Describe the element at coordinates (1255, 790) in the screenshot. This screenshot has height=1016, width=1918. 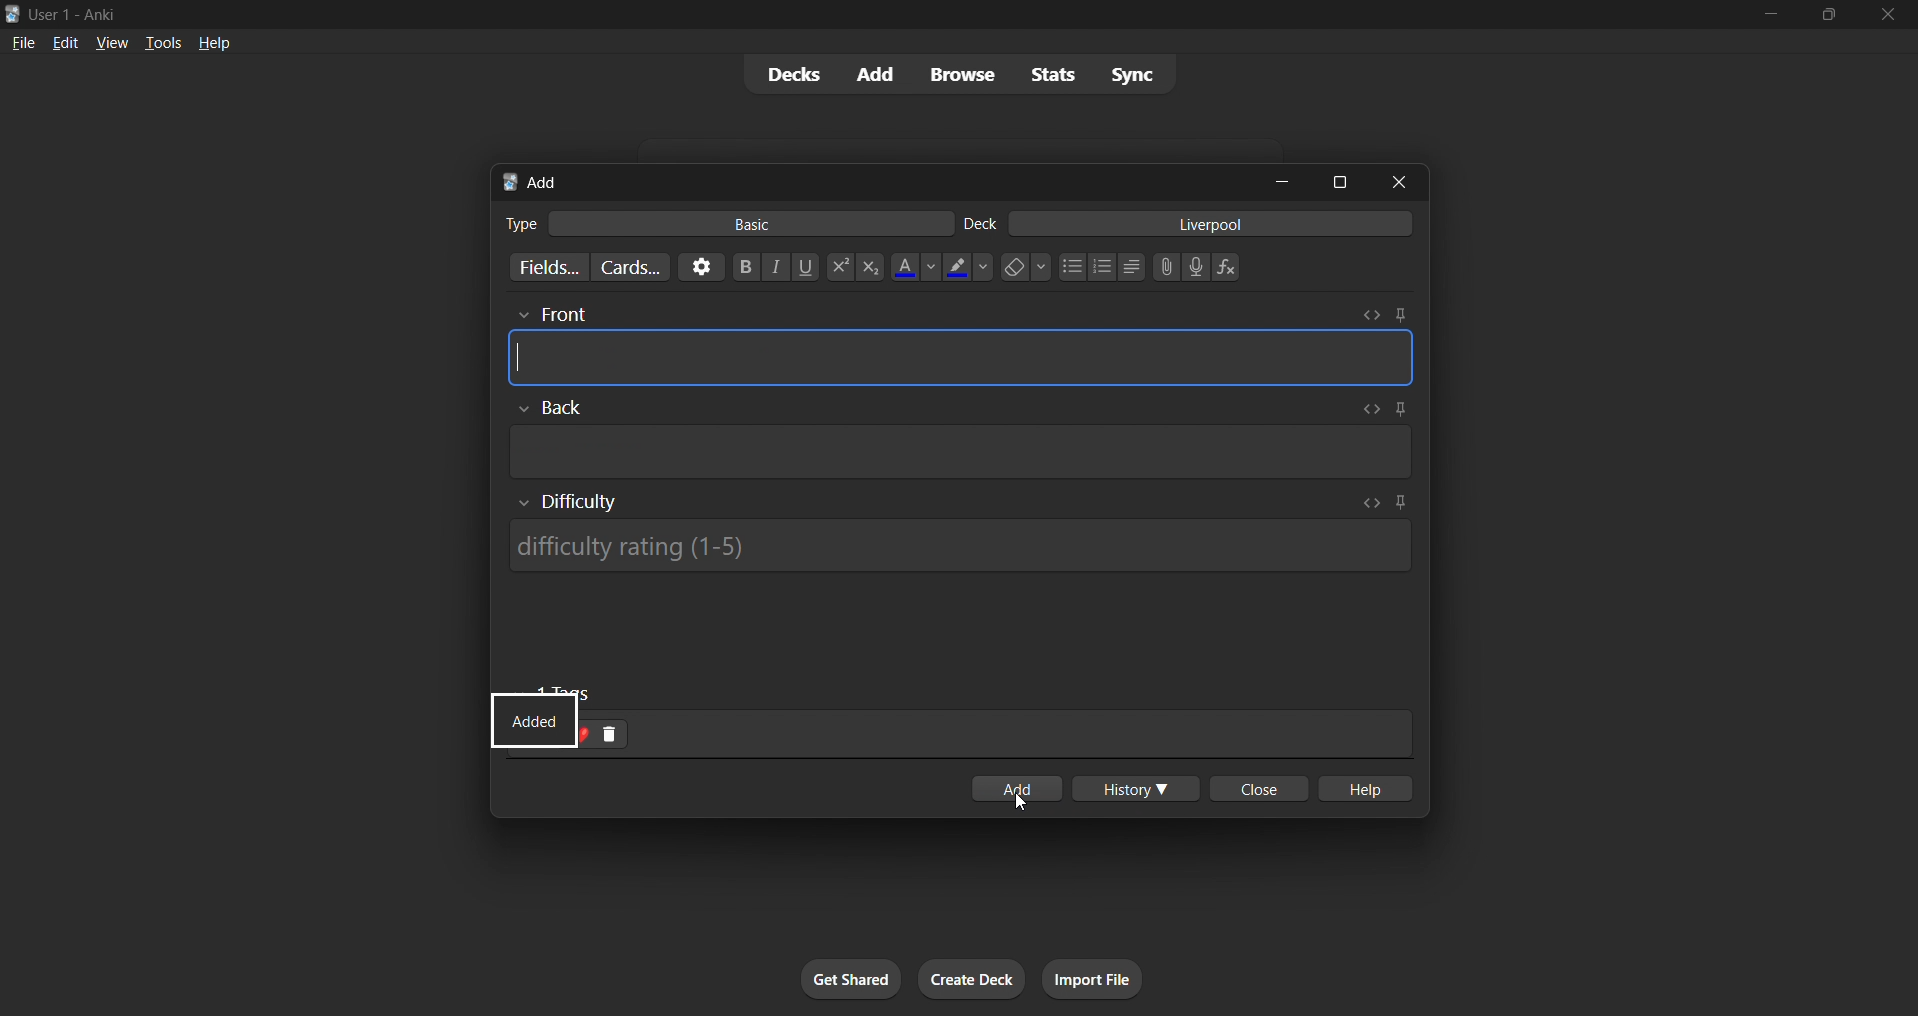
I see `close` at that location.